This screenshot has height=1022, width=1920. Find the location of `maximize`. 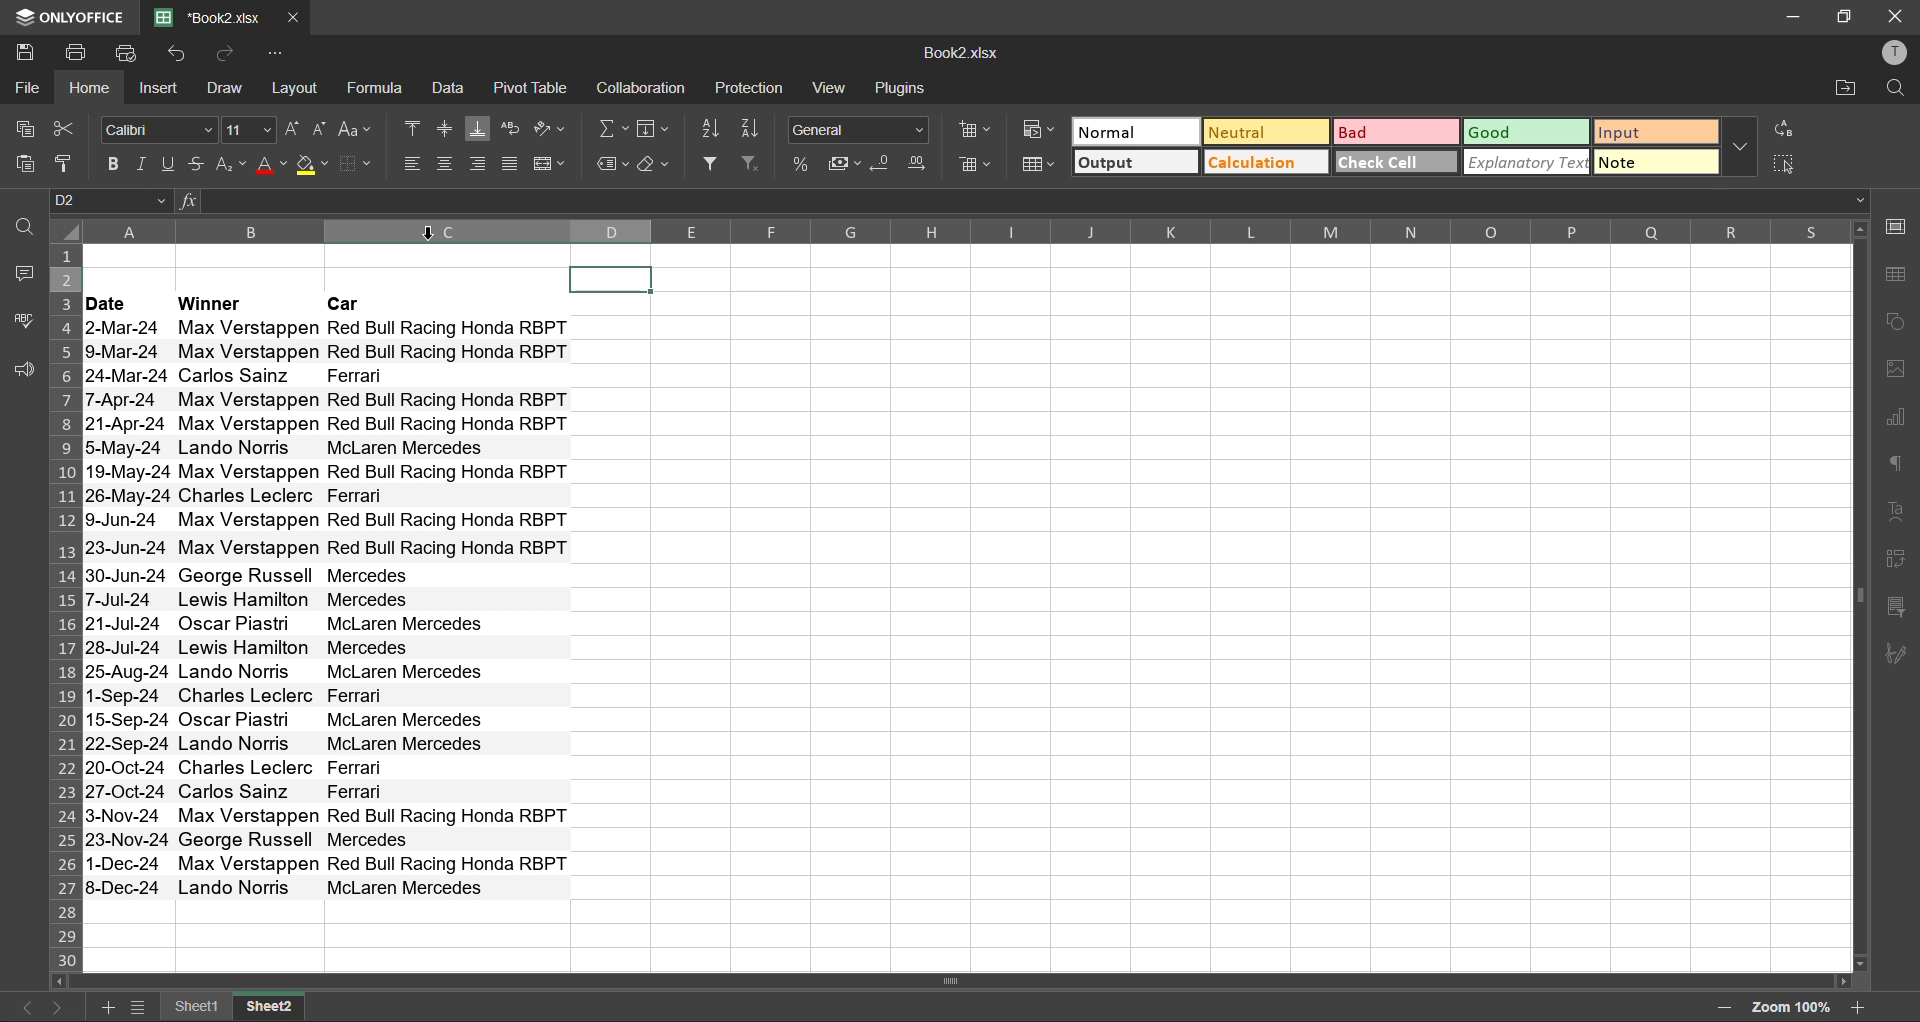

maximize is located at coordinates (1844, 17).